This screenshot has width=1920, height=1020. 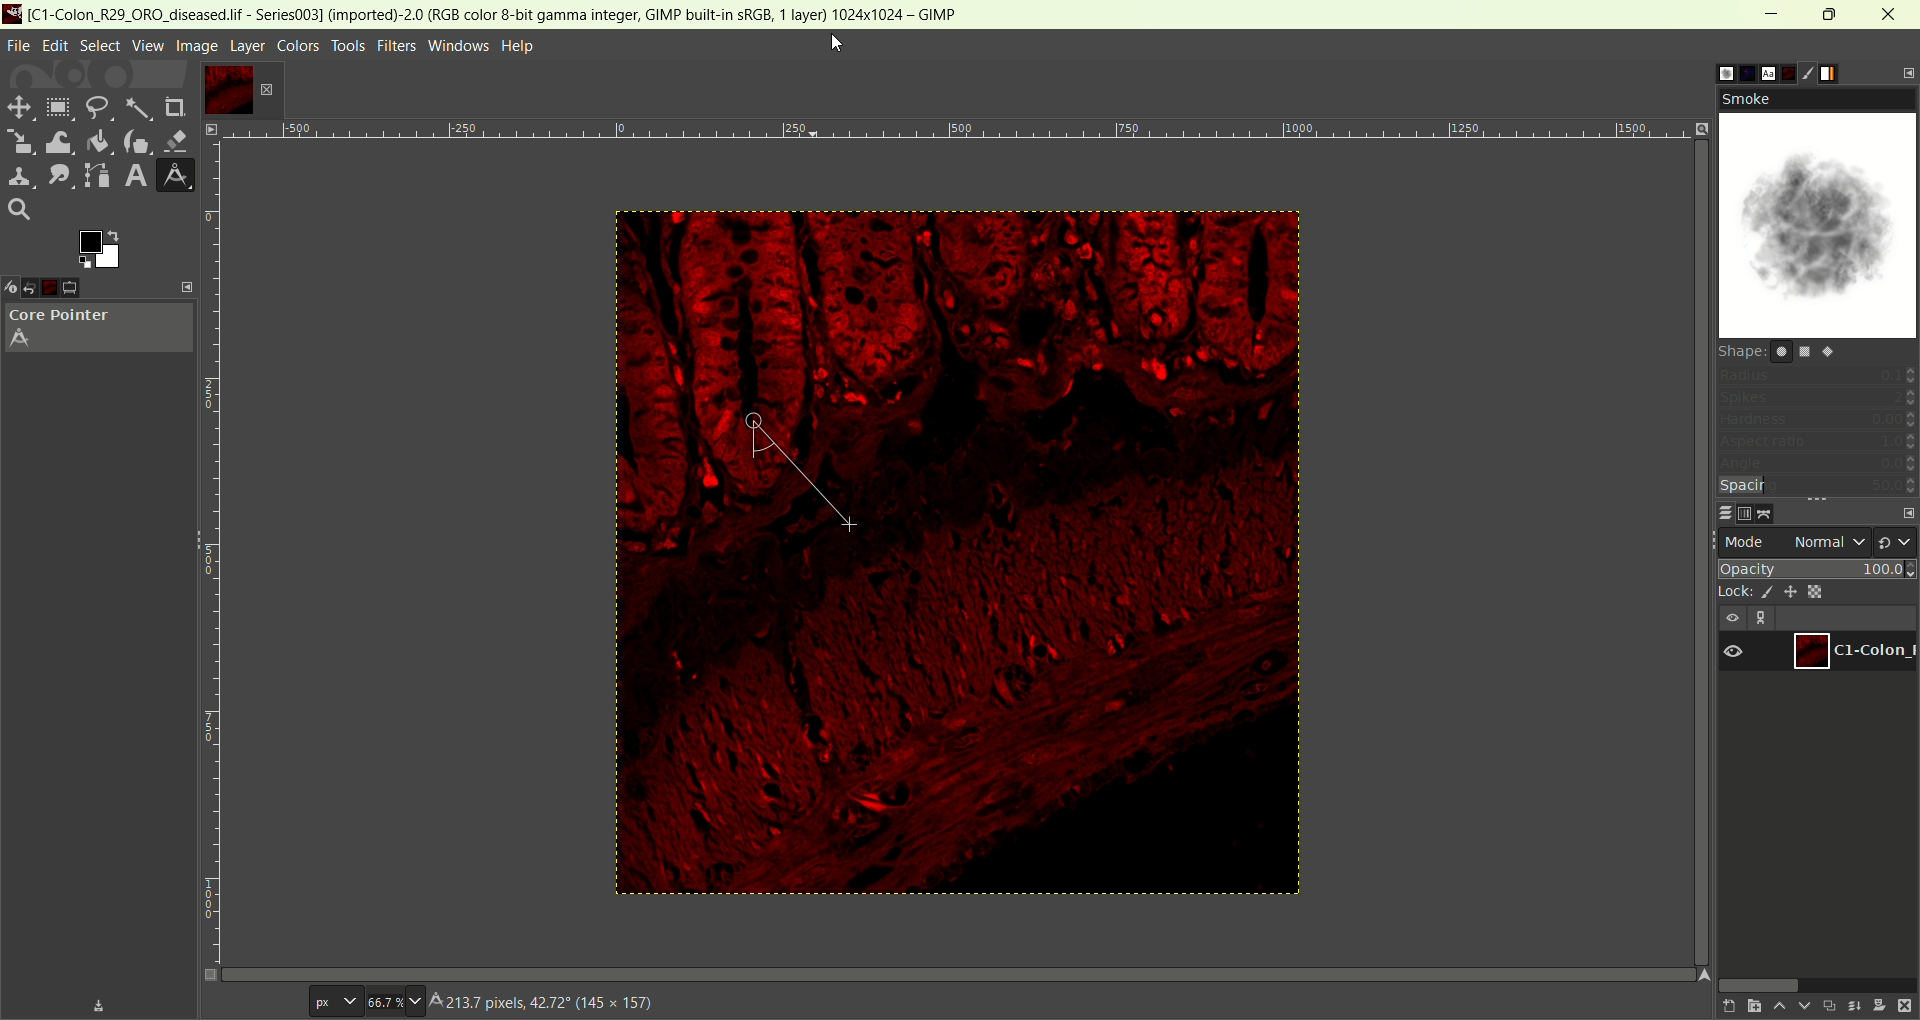 What do you see at coordinates (1762, 593) in the screenshot?
I see `lock pixel` at bounding box center [1762, 593].